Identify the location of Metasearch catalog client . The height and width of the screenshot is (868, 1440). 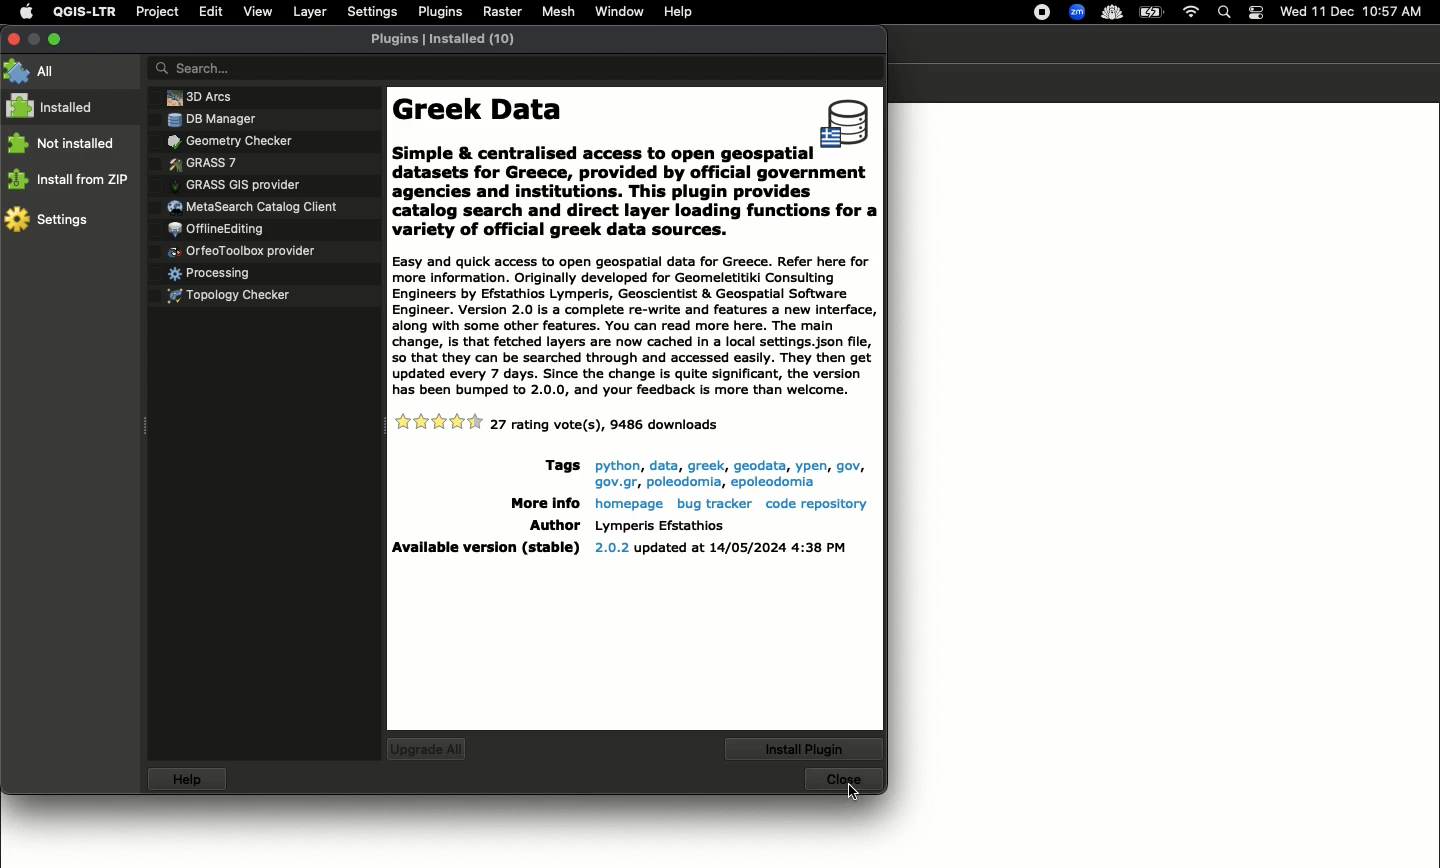
(254, 208).